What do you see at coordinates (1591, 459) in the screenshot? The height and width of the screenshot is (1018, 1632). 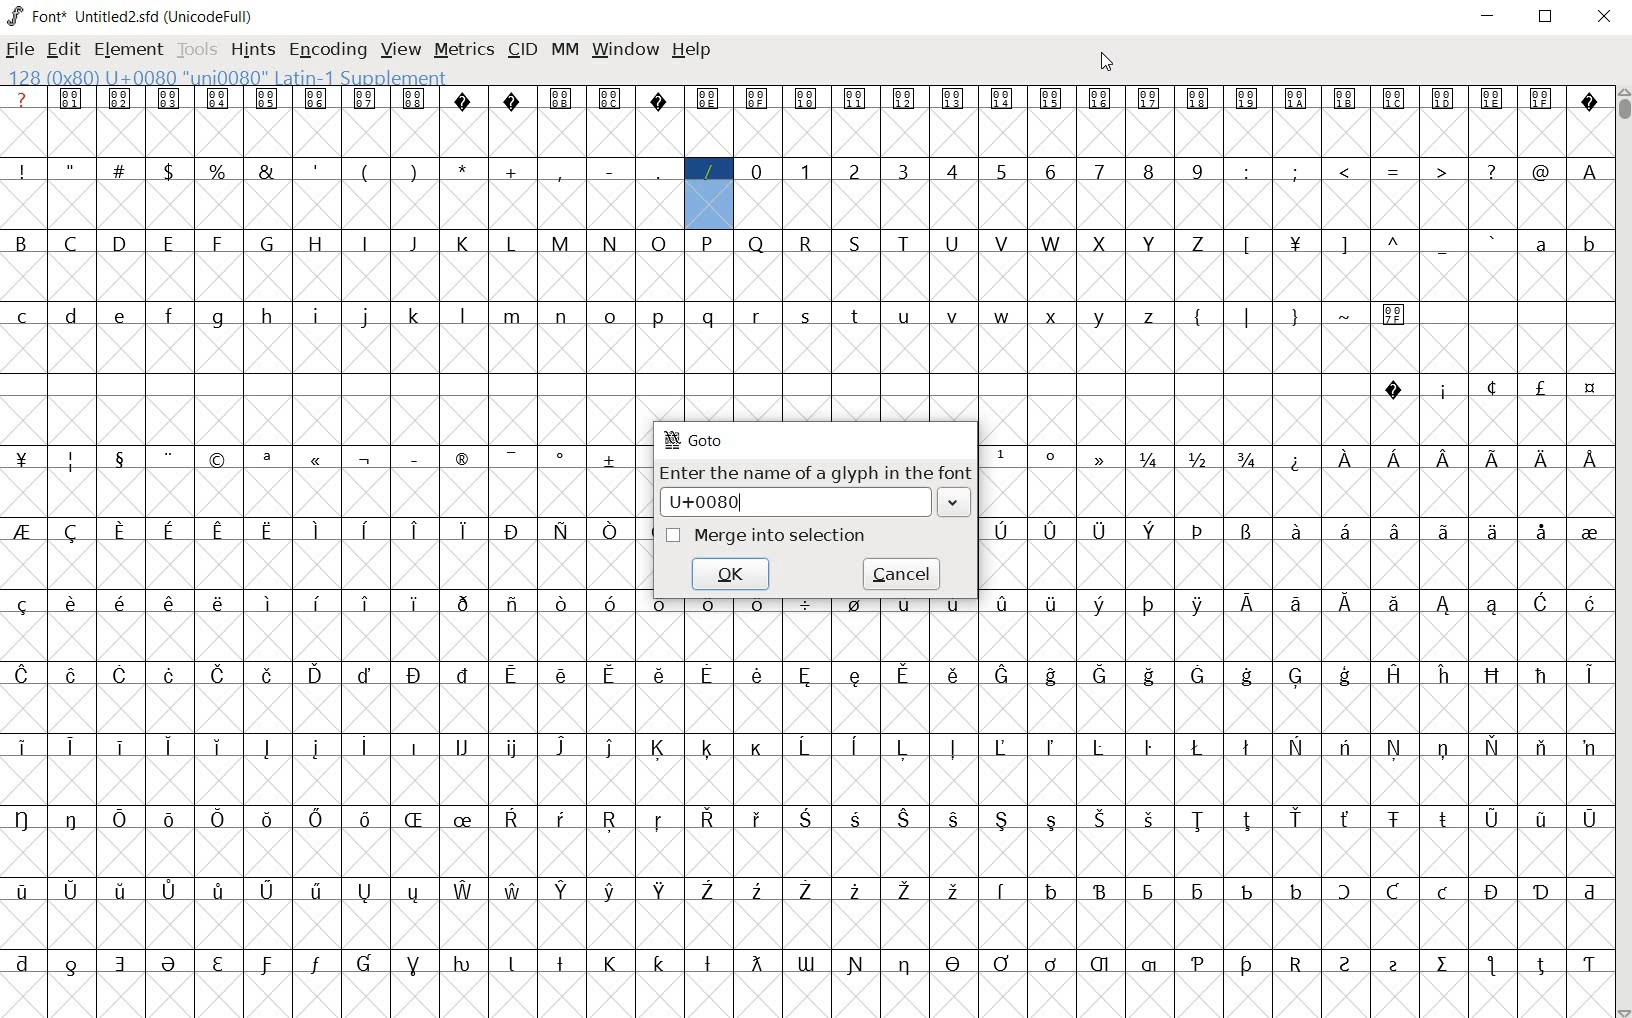 I see `glyph` at bounding box center [1591, 459].